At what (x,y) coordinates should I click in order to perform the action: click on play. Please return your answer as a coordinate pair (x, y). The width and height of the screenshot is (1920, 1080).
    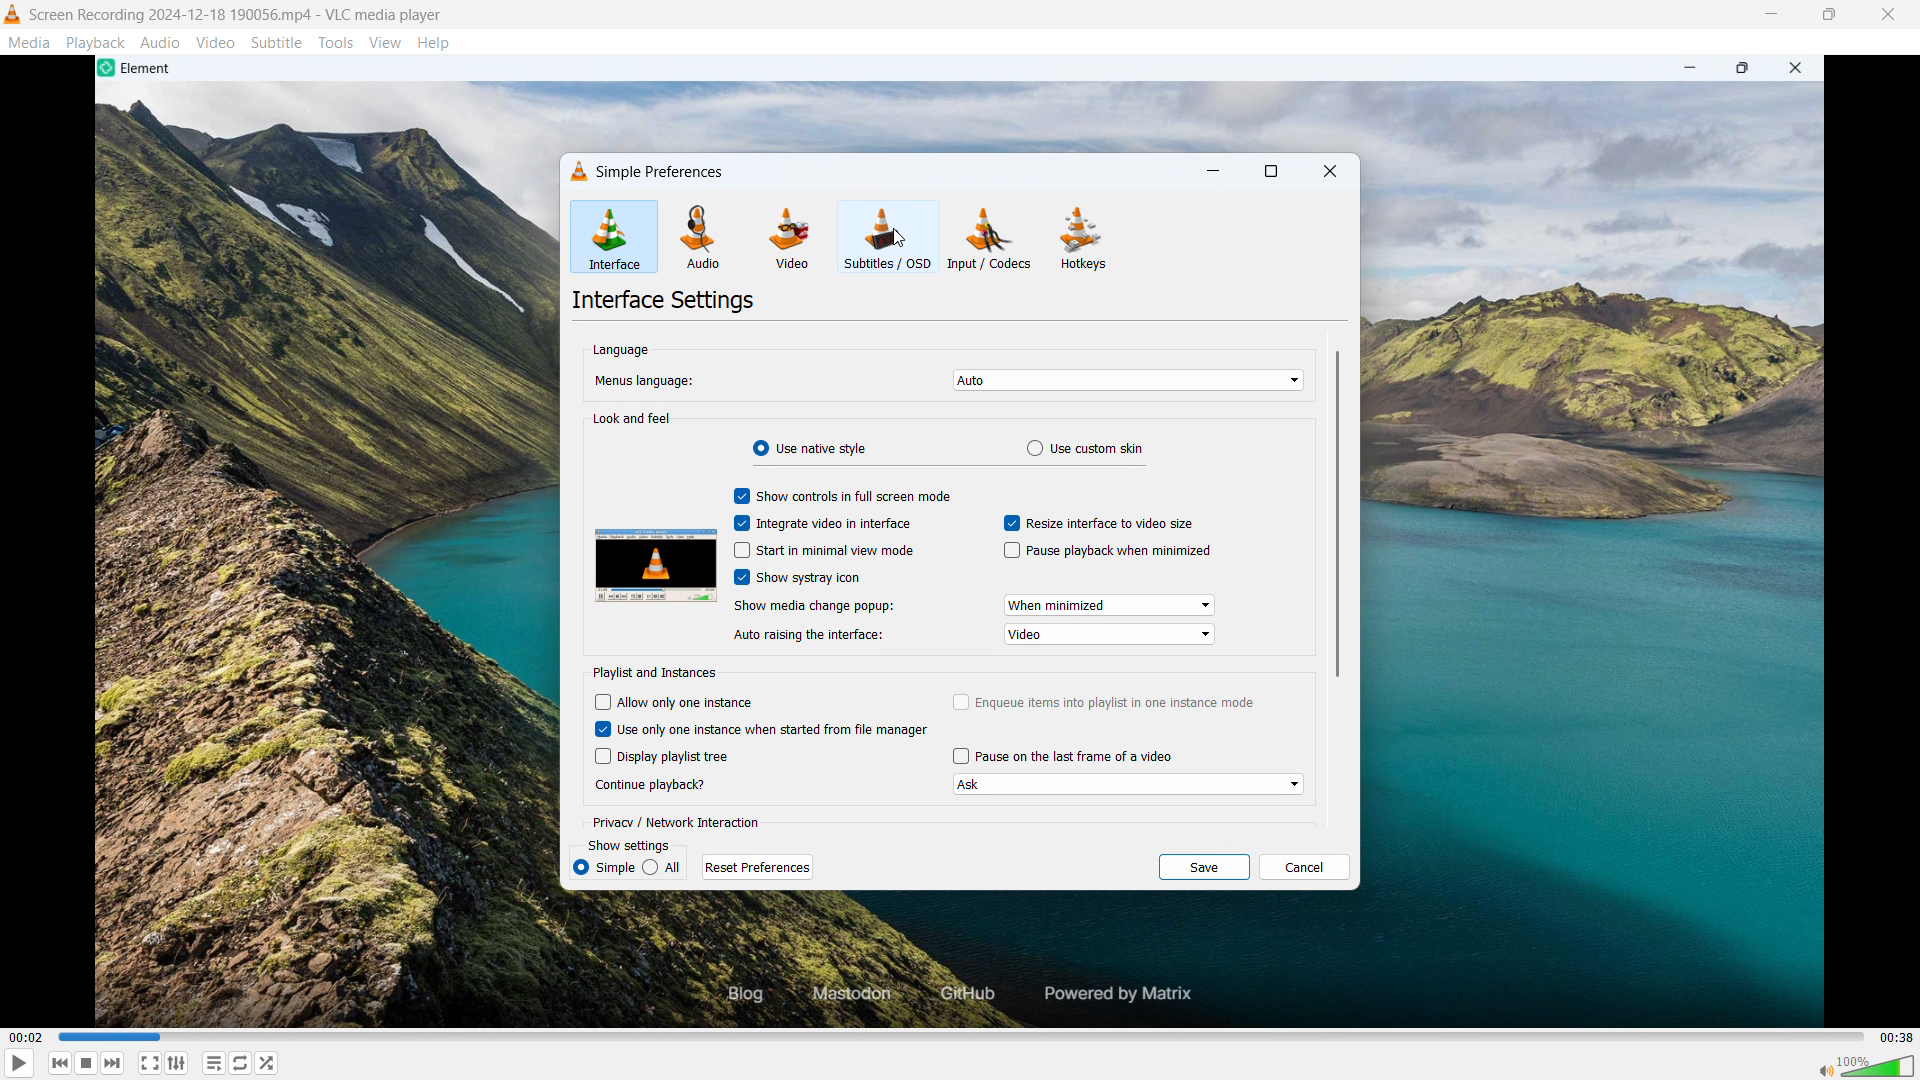
    Looking at the image, I should click on (20, 1063).